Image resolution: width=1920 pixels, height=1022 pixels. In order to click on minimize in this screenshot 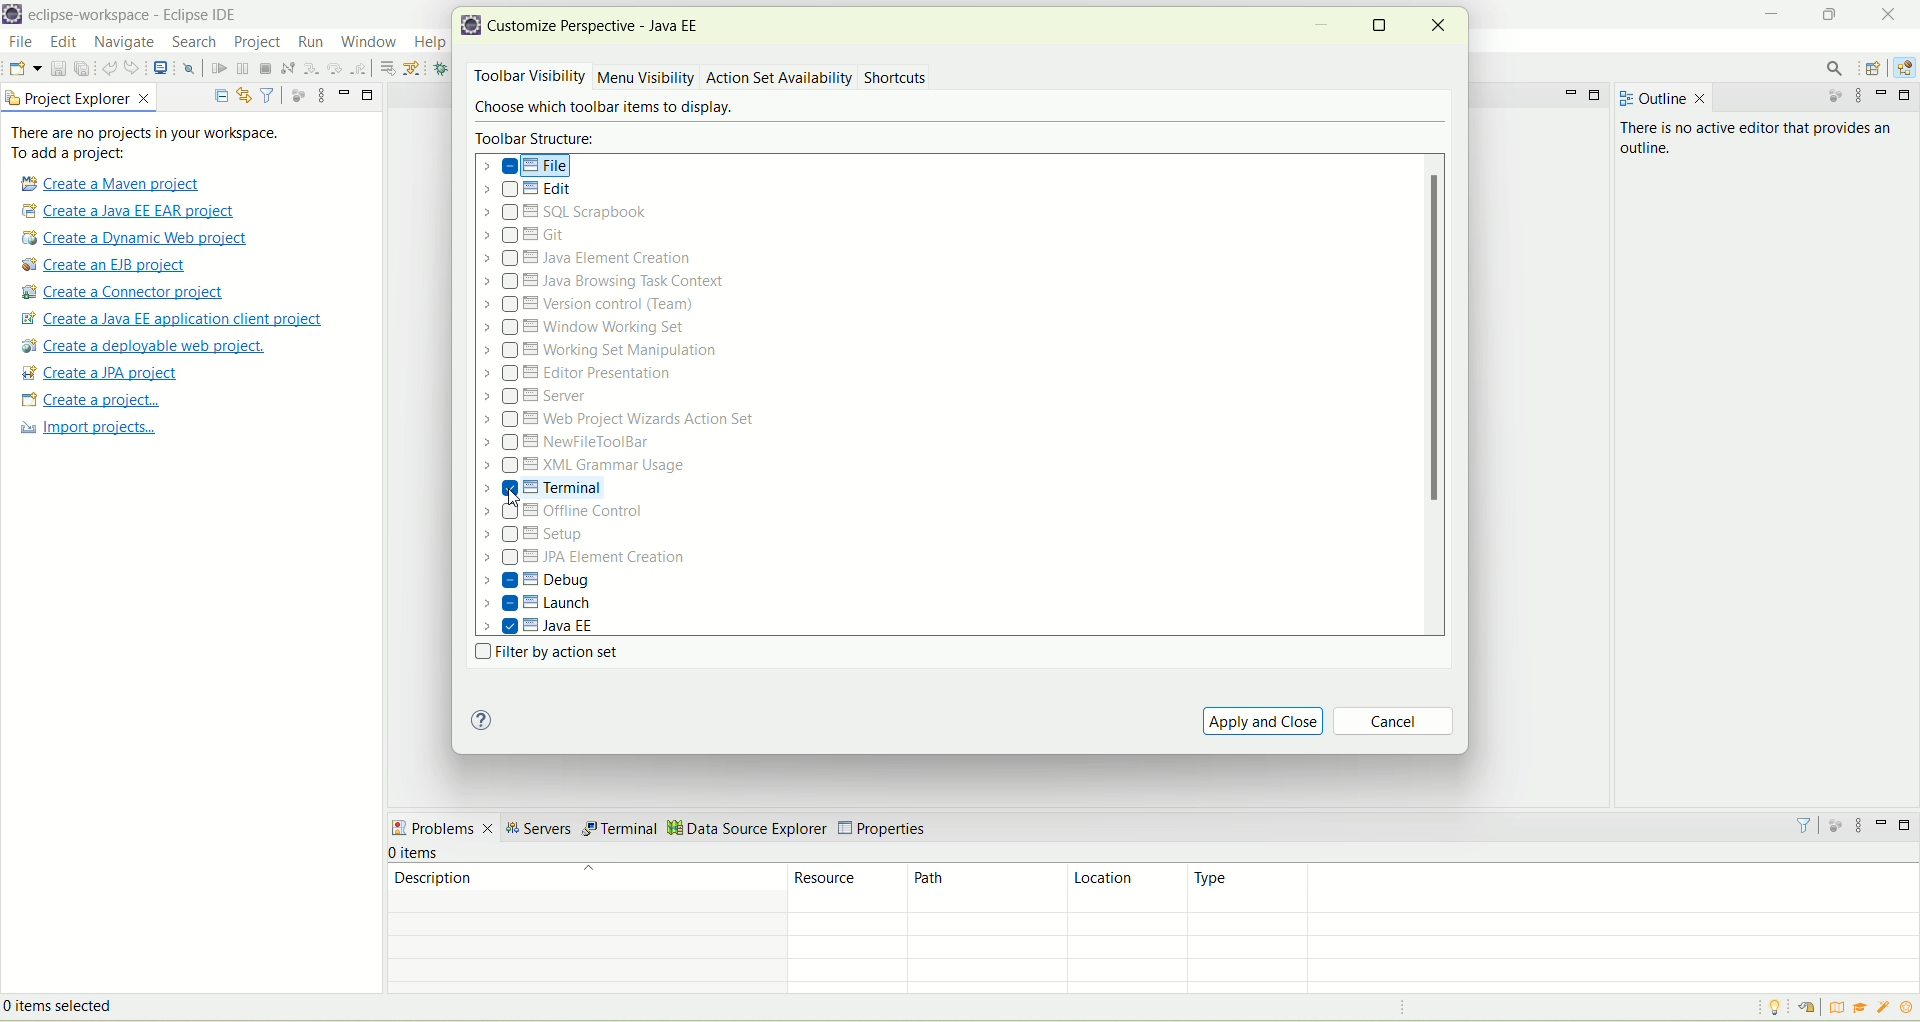, I will do `click(1772, 12)`.